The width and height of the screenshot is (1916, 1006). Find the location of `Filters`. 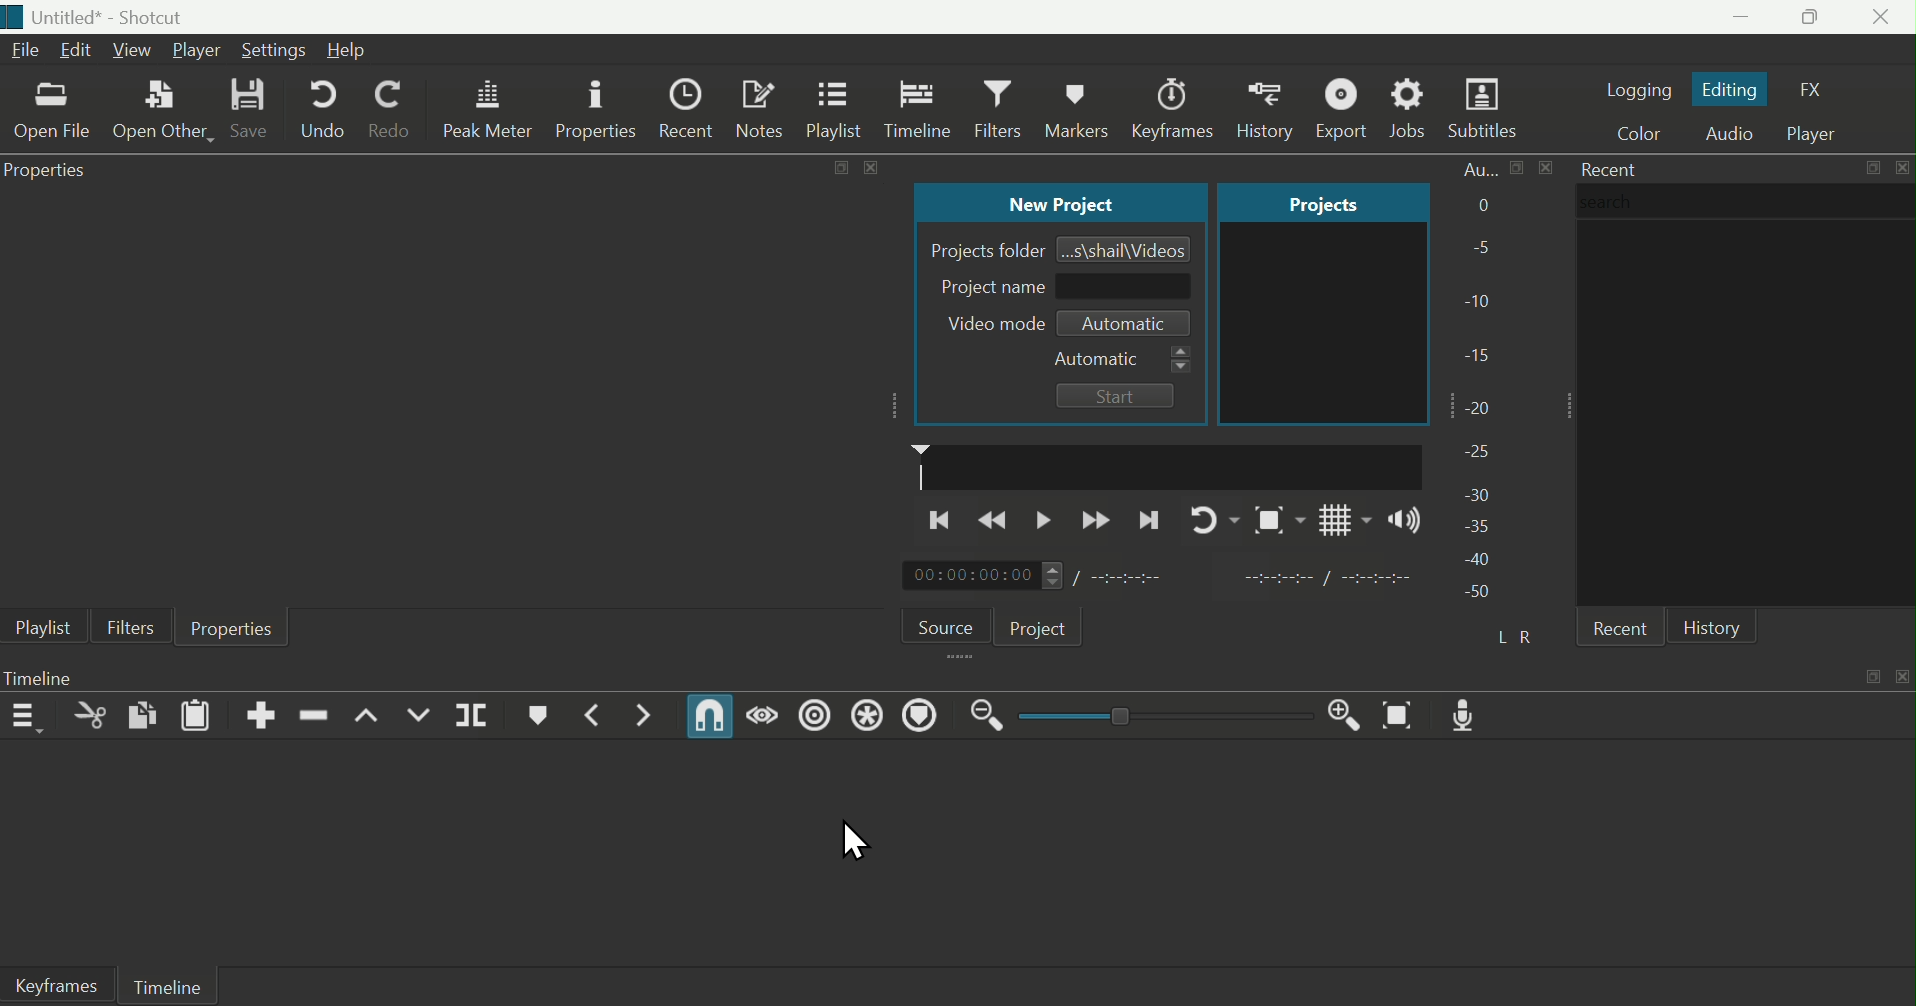

Filters is located at coordinates (129, 624).